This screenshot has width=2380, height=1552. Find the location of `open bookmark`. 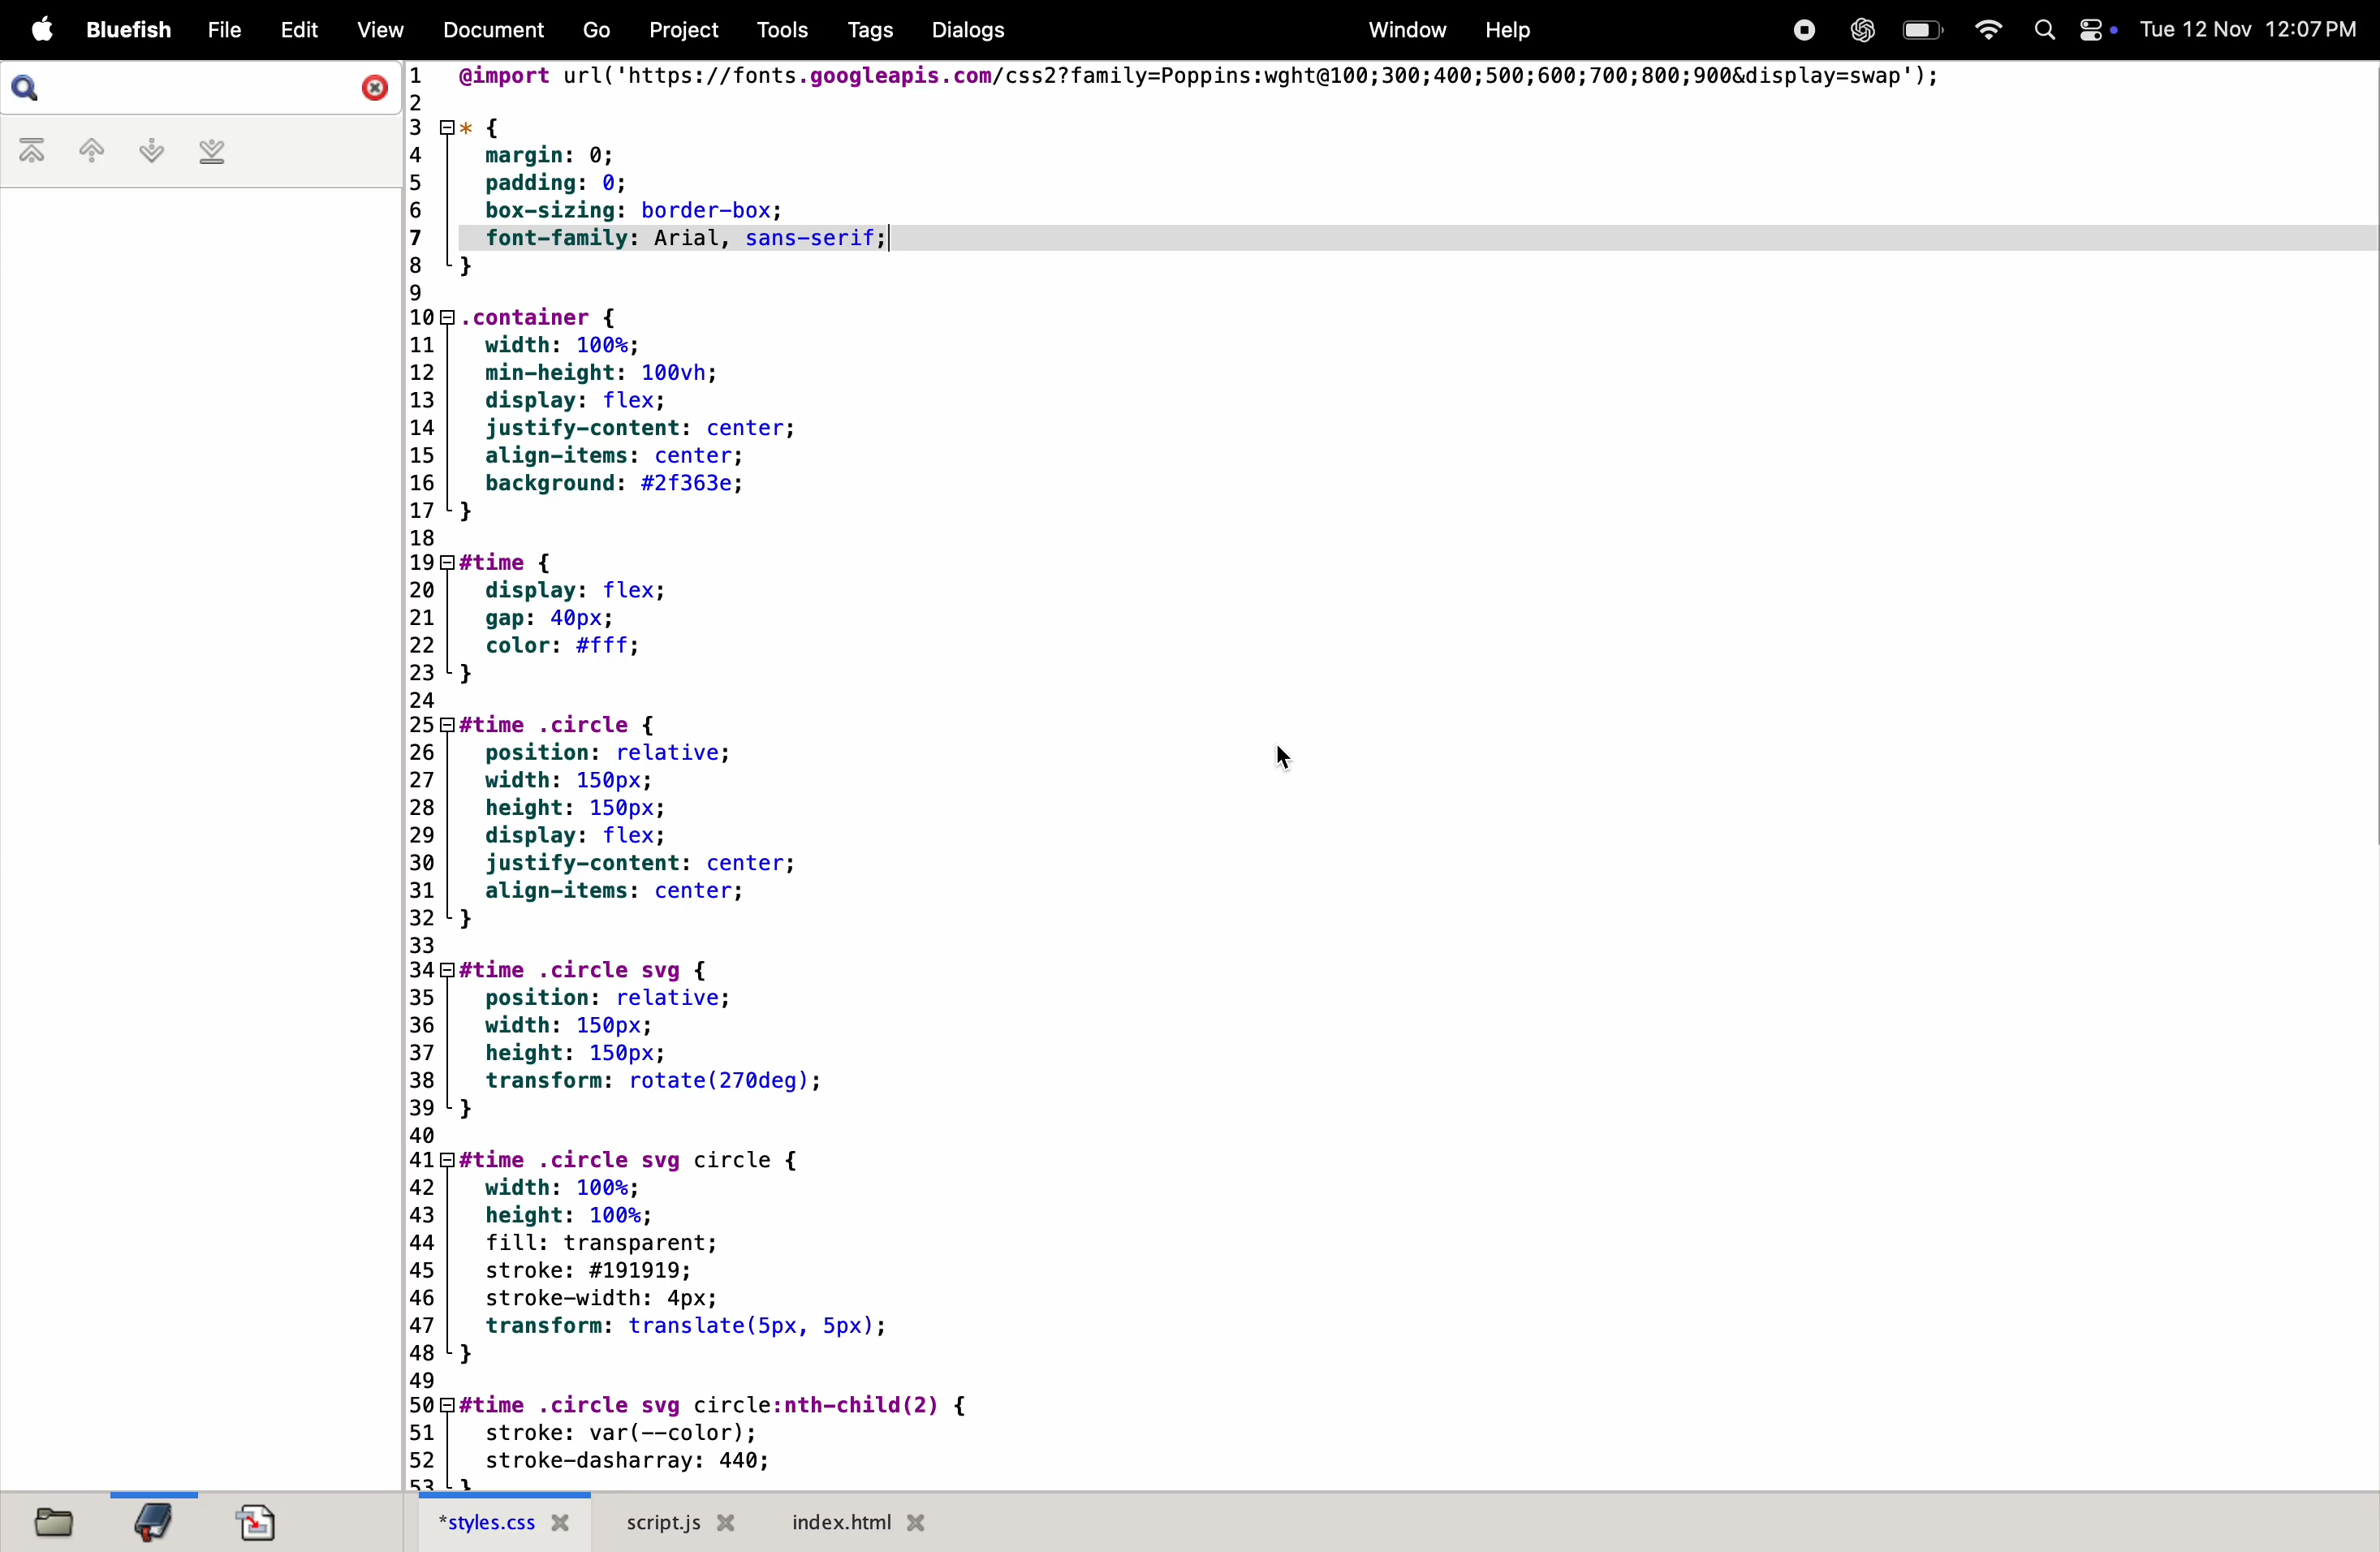

open bookmark is located at coordinates (155, 1521).